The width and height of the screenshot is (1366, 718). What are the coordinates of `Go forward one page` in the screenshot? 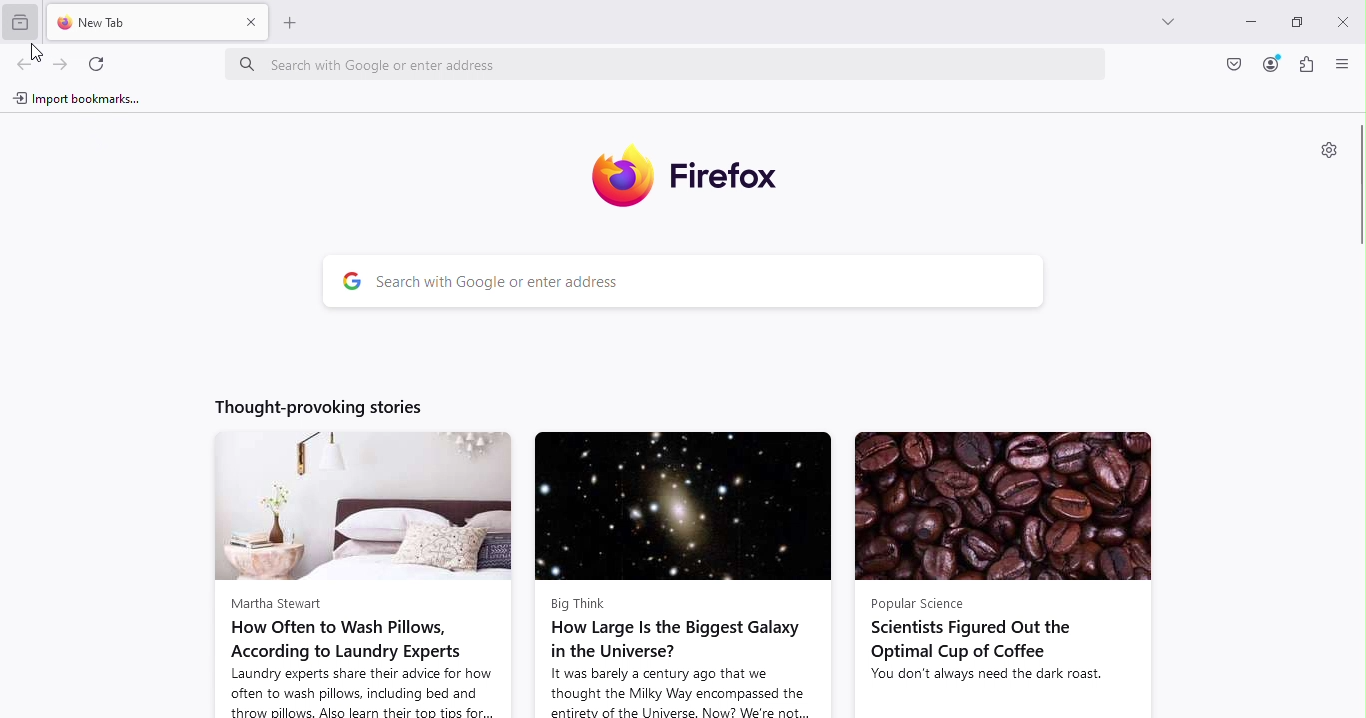 It's located at (61, 64).